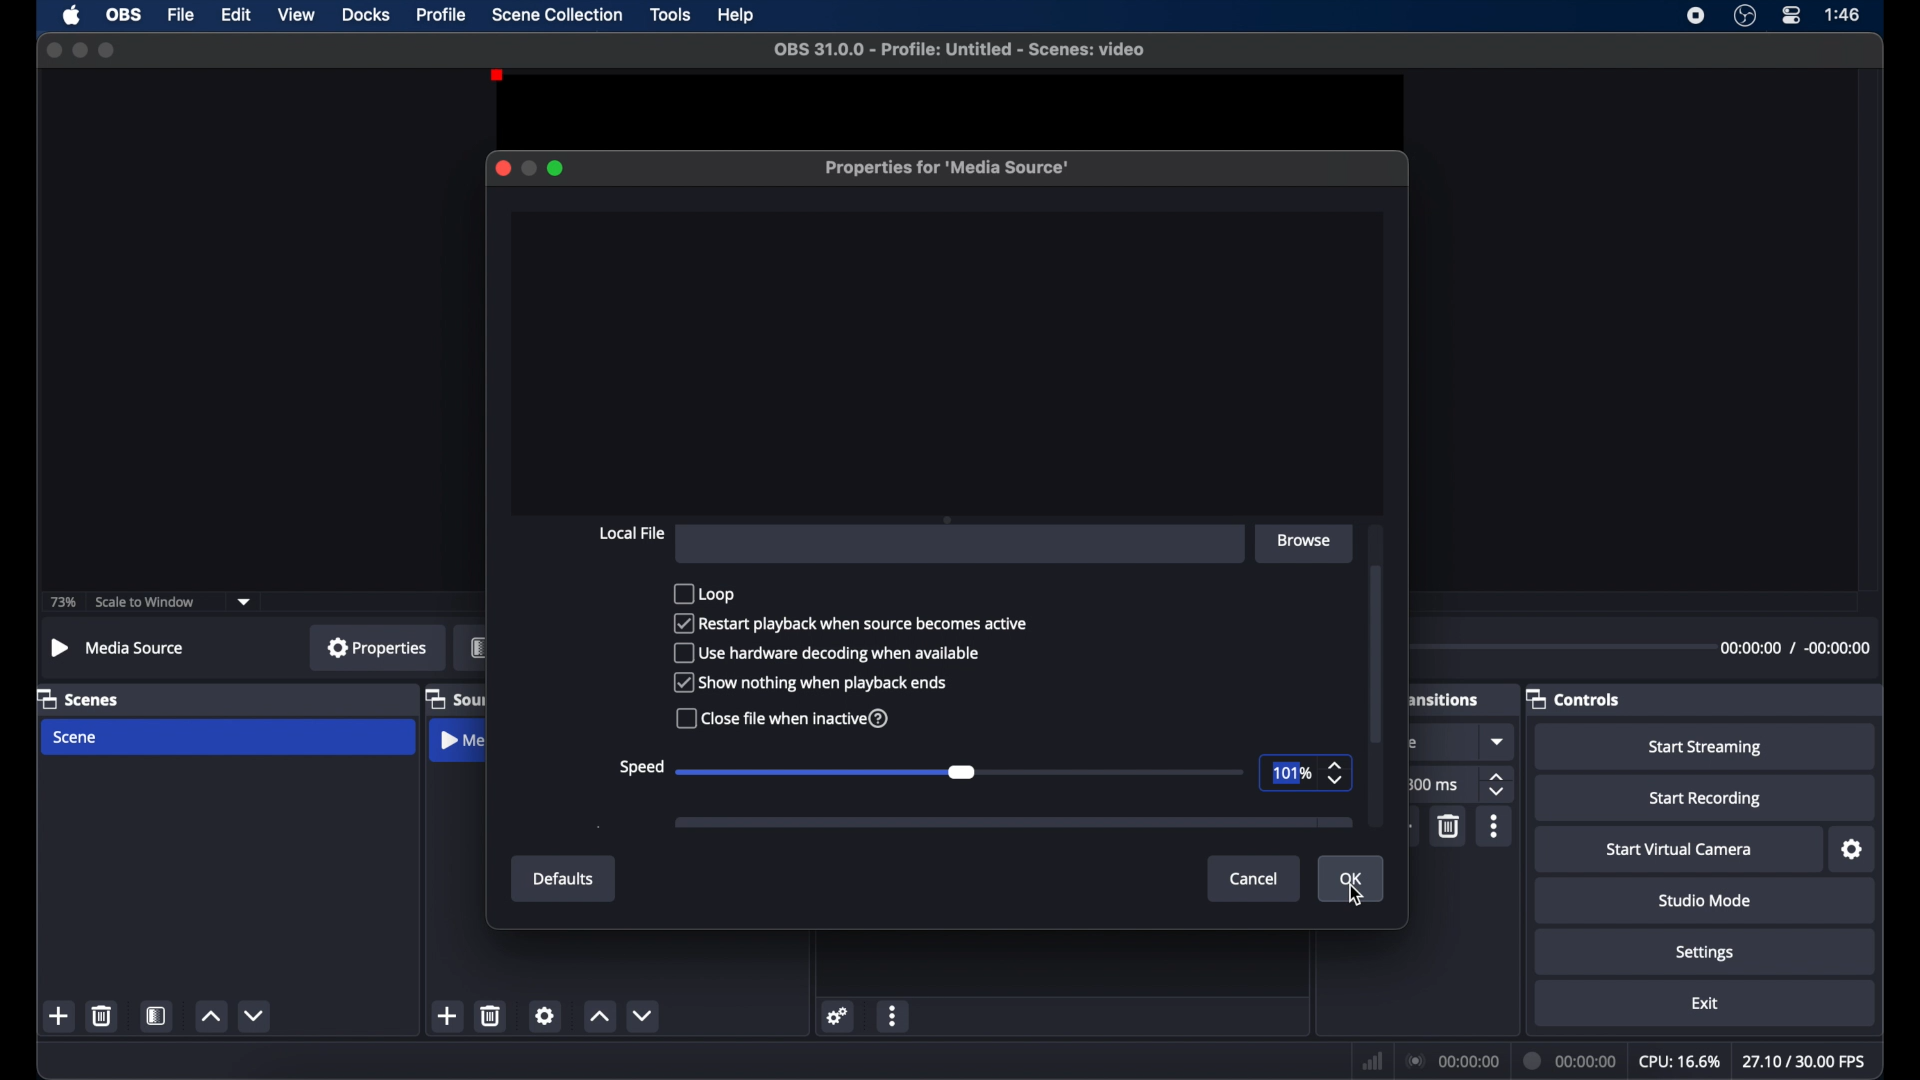  What do you see at coordinates (738, 17) in the screenshot?
I see `help` at bounding box center [738, 17].